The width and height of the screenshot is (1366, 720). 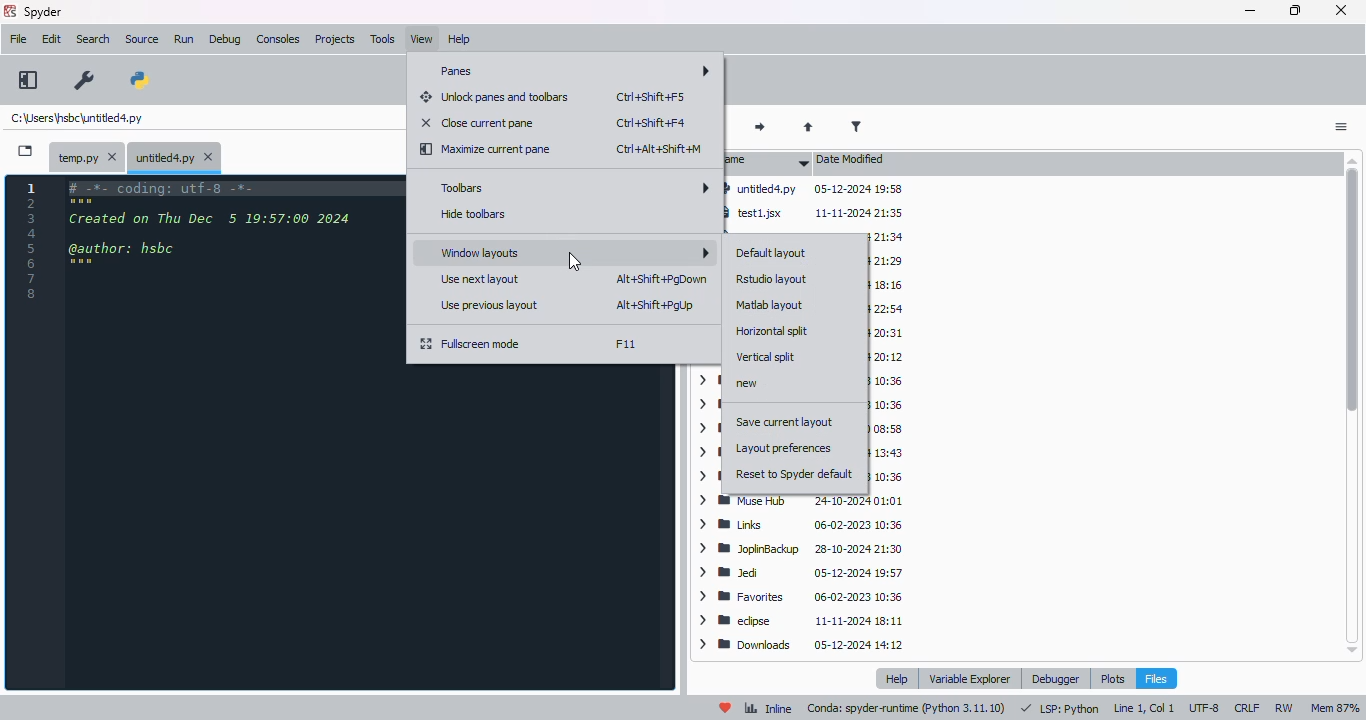 What do you see at coordinates (1340, 128) in the screenshot?
I see `options` at bounding box center [1340, 128].